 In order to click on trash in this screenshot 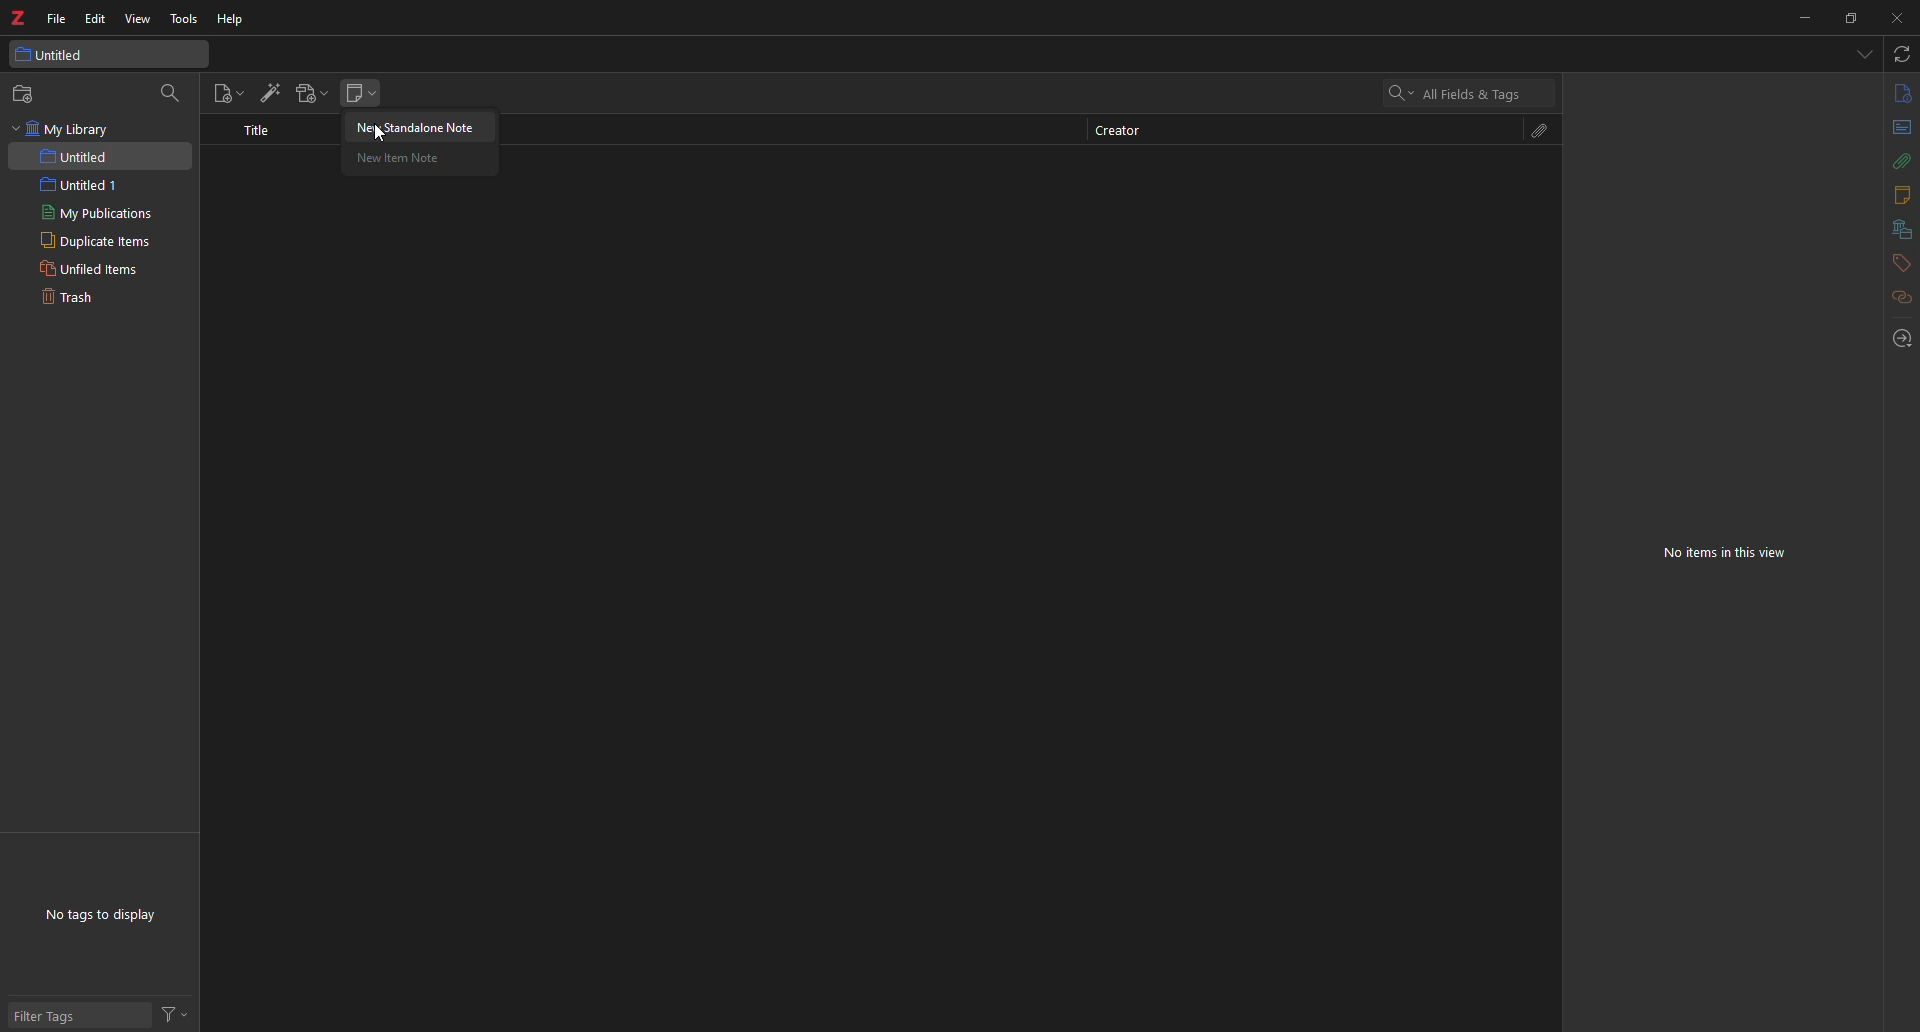, I will do `click(73, 299)`.